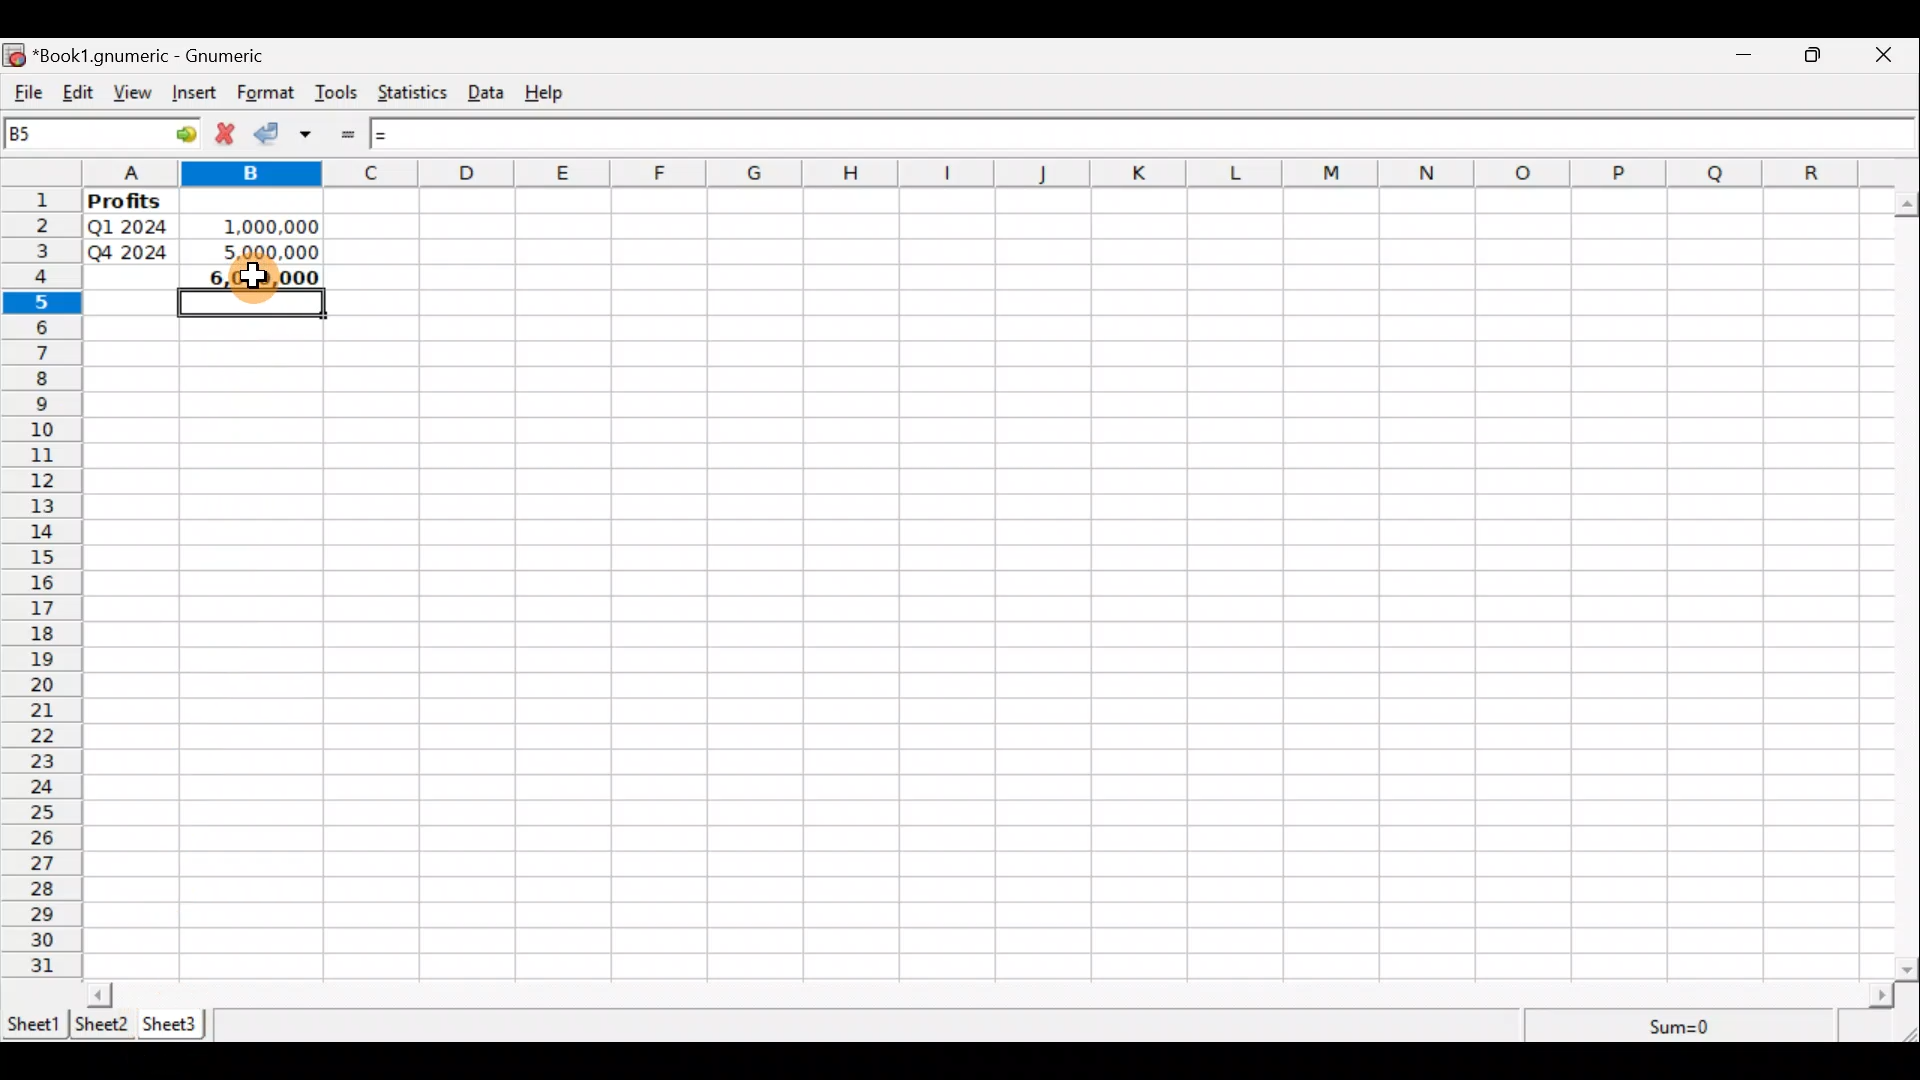 The height and width of the screenshot is (1080, 1920). I want to click on Help, so click(554, 93).